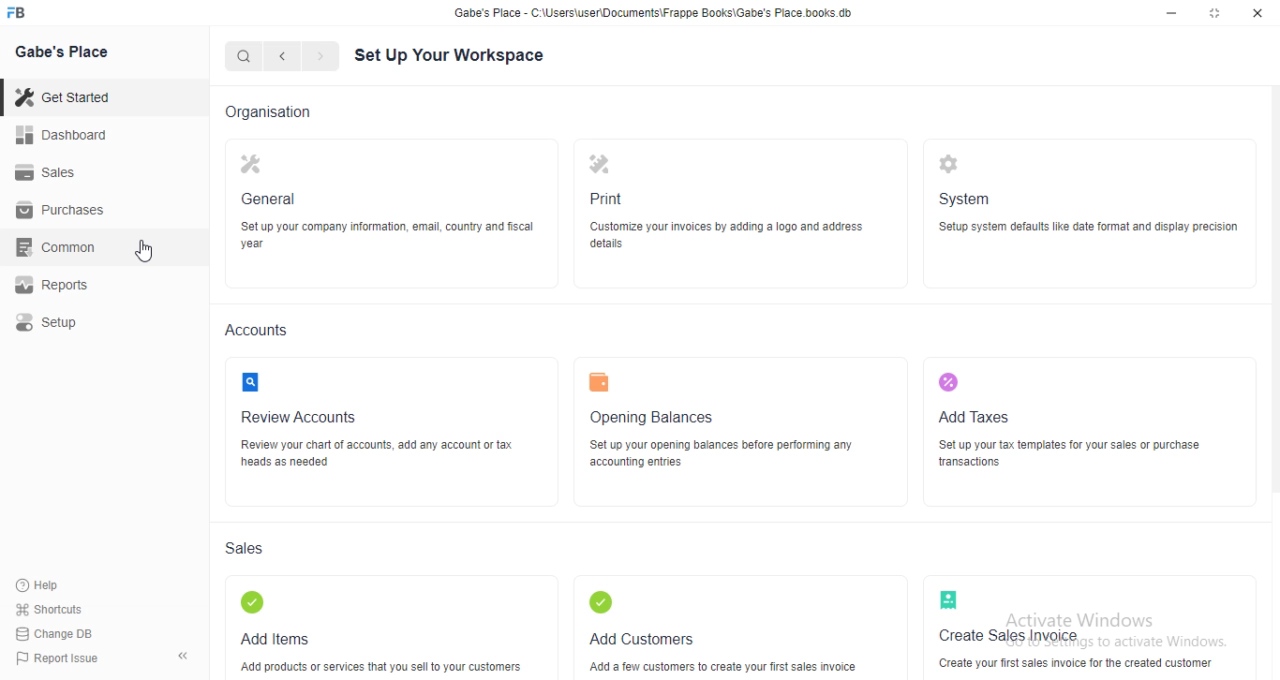 This screenshot has width=1280, height=680. What do you see at coordinates (274, 201) in the screenshot?
I see `General` at bounding box center [274, 201].